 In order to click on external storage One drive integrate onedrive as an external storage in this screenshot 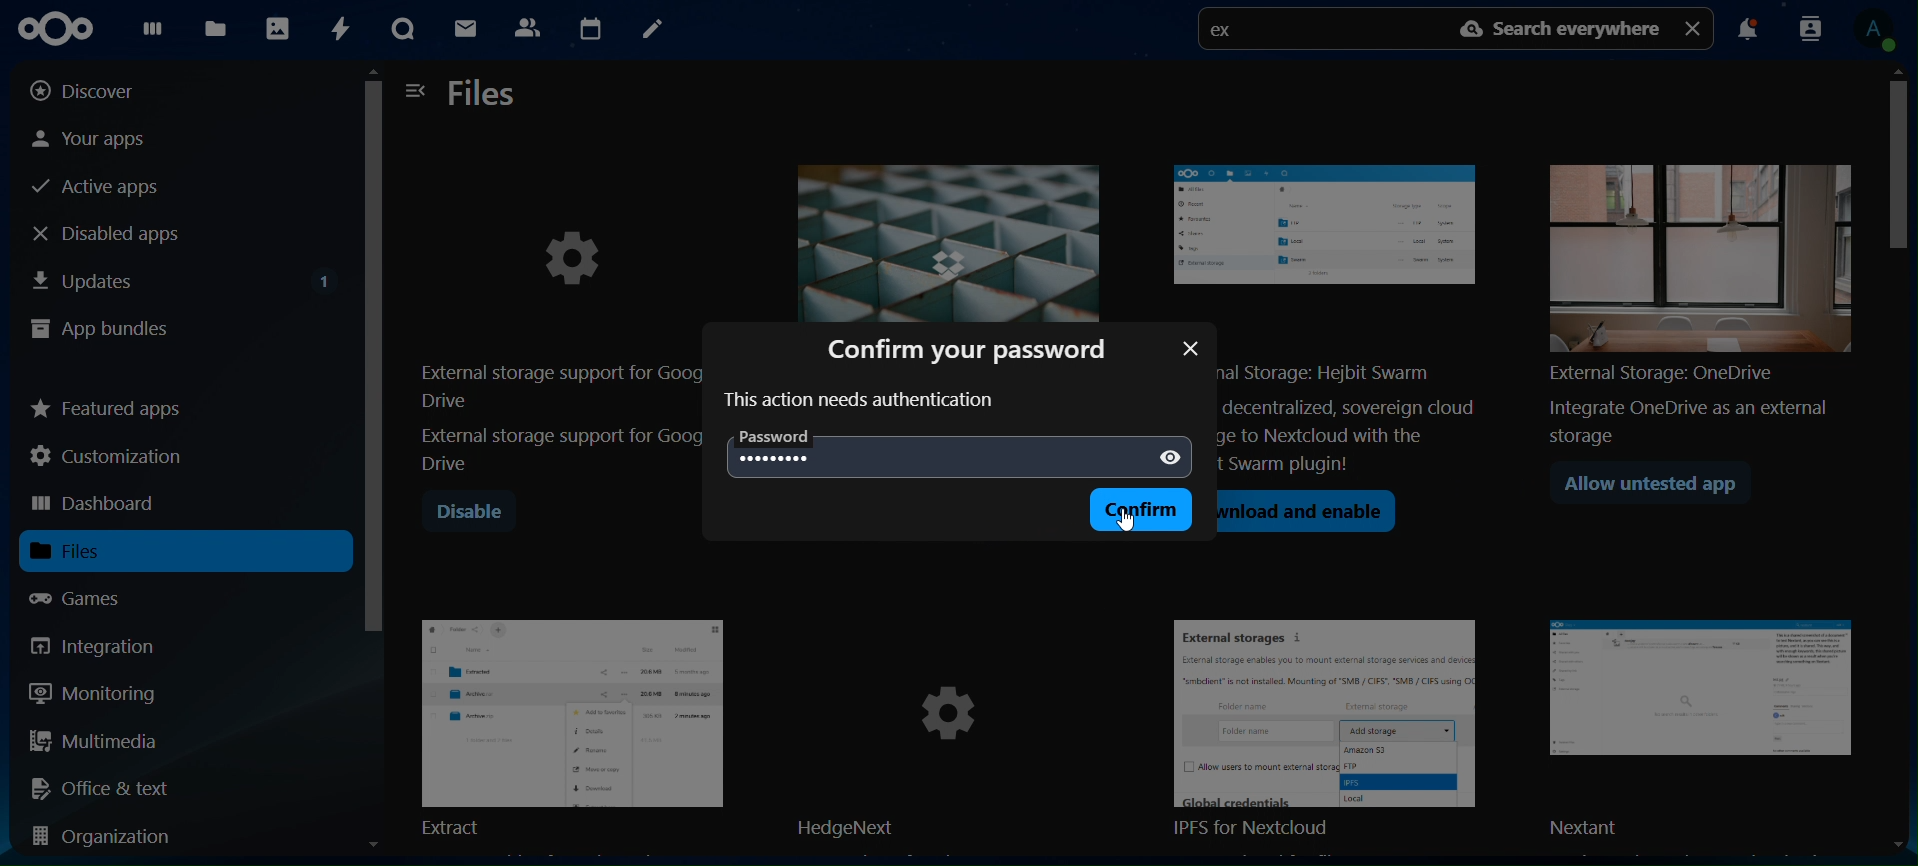, I will do `click(1693, 296)`.